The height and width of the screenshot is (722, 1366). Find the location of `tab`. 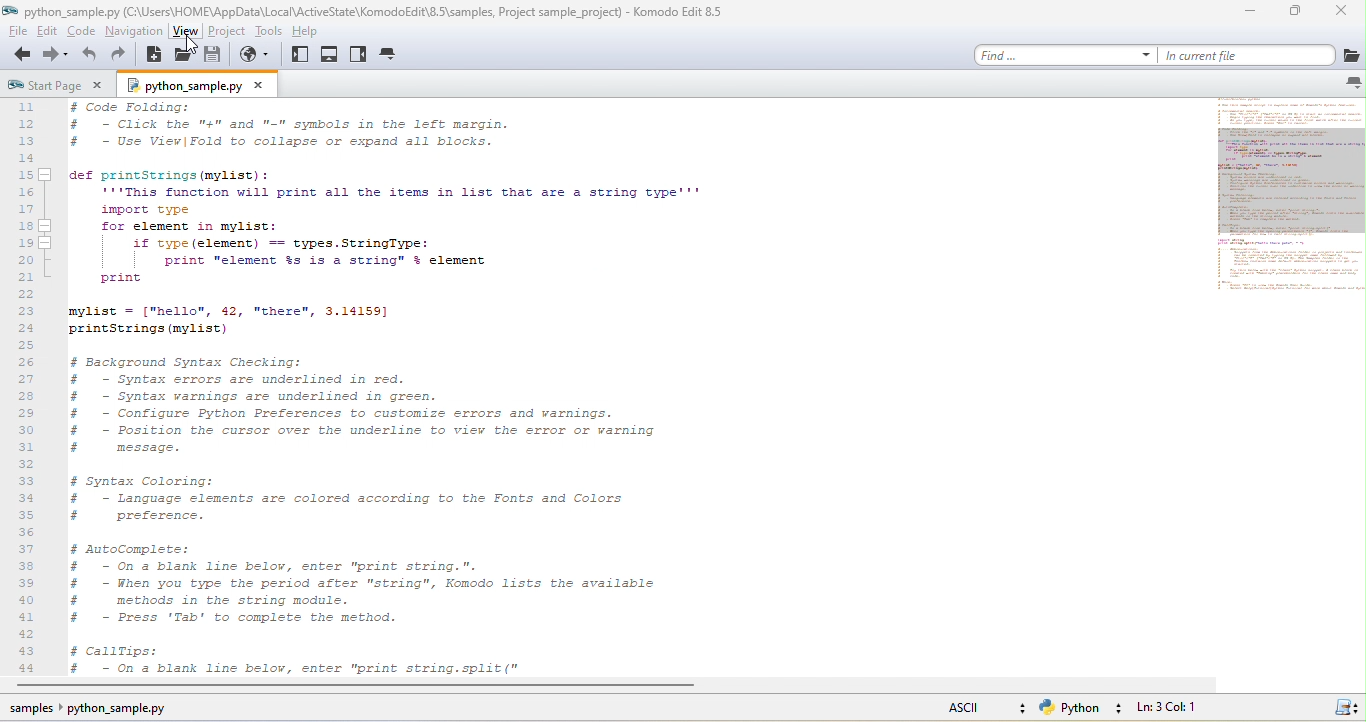

tab is located at coordinates (392, 53).